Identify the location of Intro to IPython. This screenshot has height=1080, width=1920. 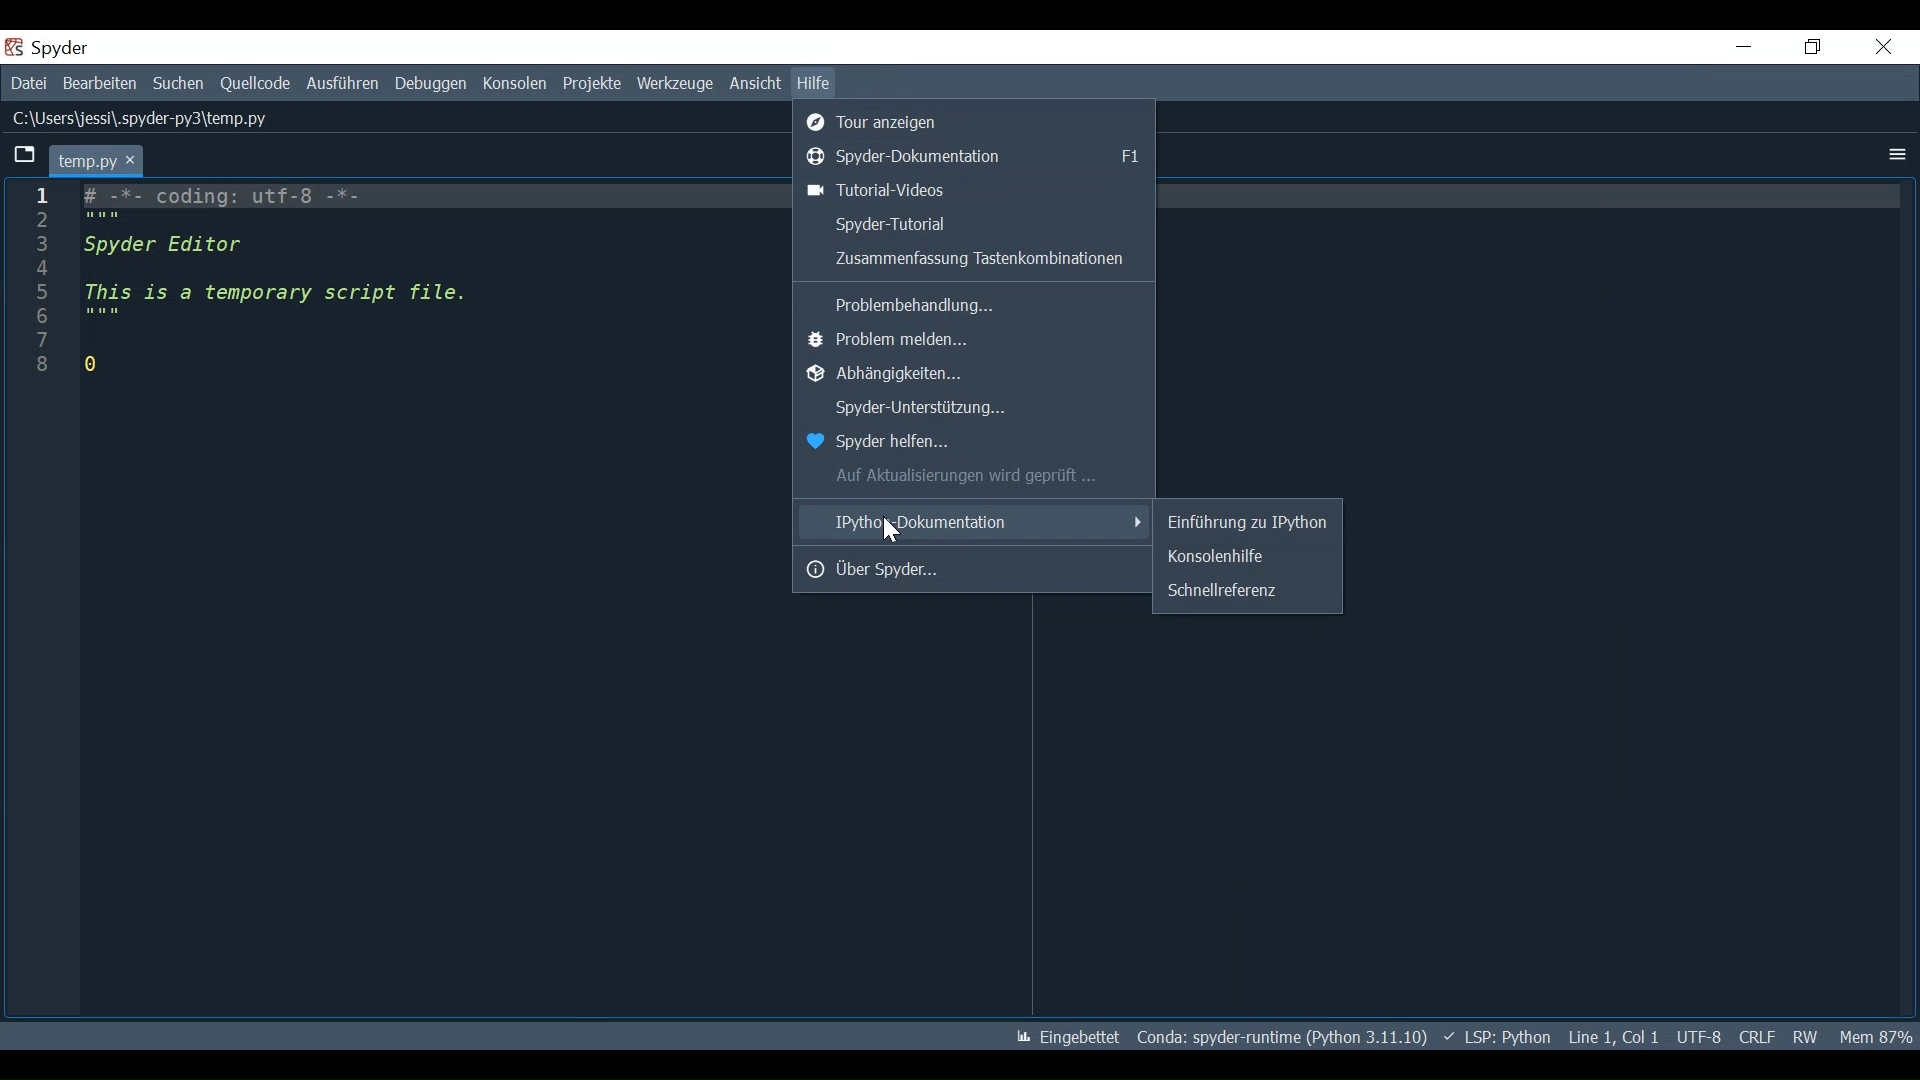
(1247, 522).